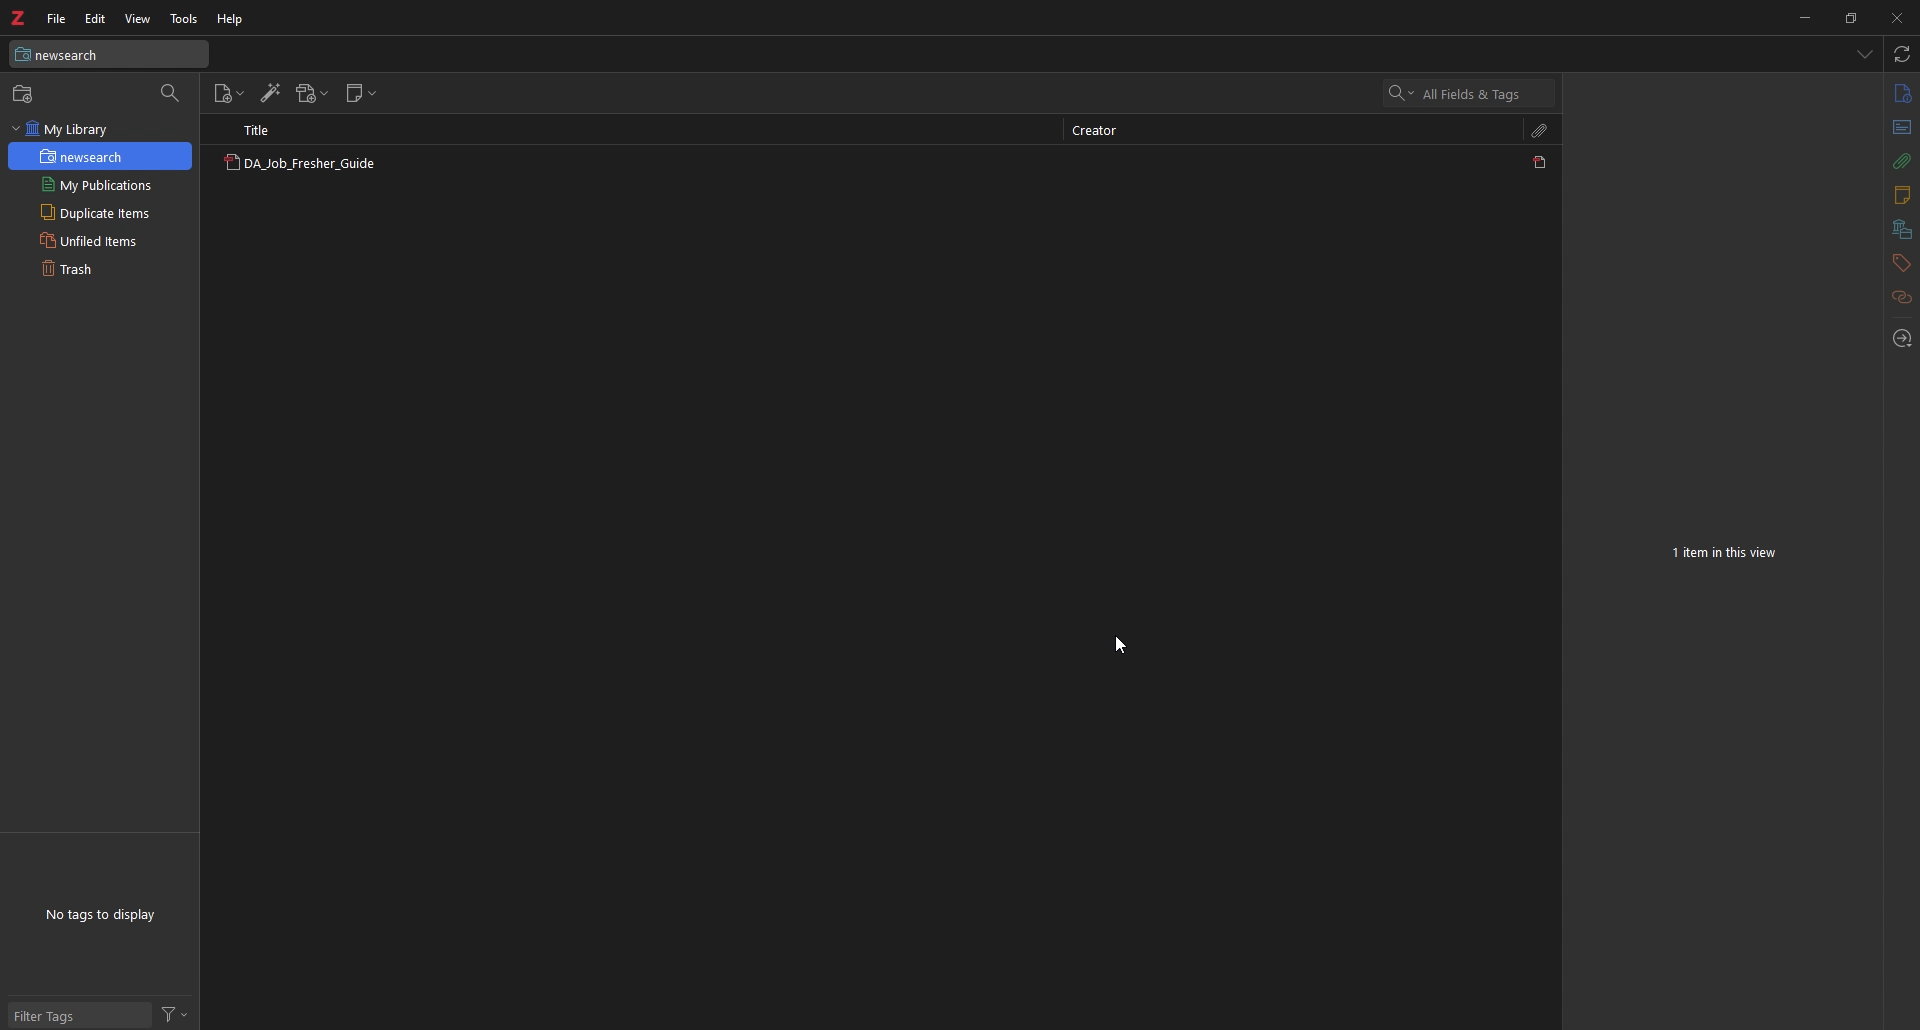 The image size is (1920, 1030). I want to click on collection and libraries, so click(1902, 230).